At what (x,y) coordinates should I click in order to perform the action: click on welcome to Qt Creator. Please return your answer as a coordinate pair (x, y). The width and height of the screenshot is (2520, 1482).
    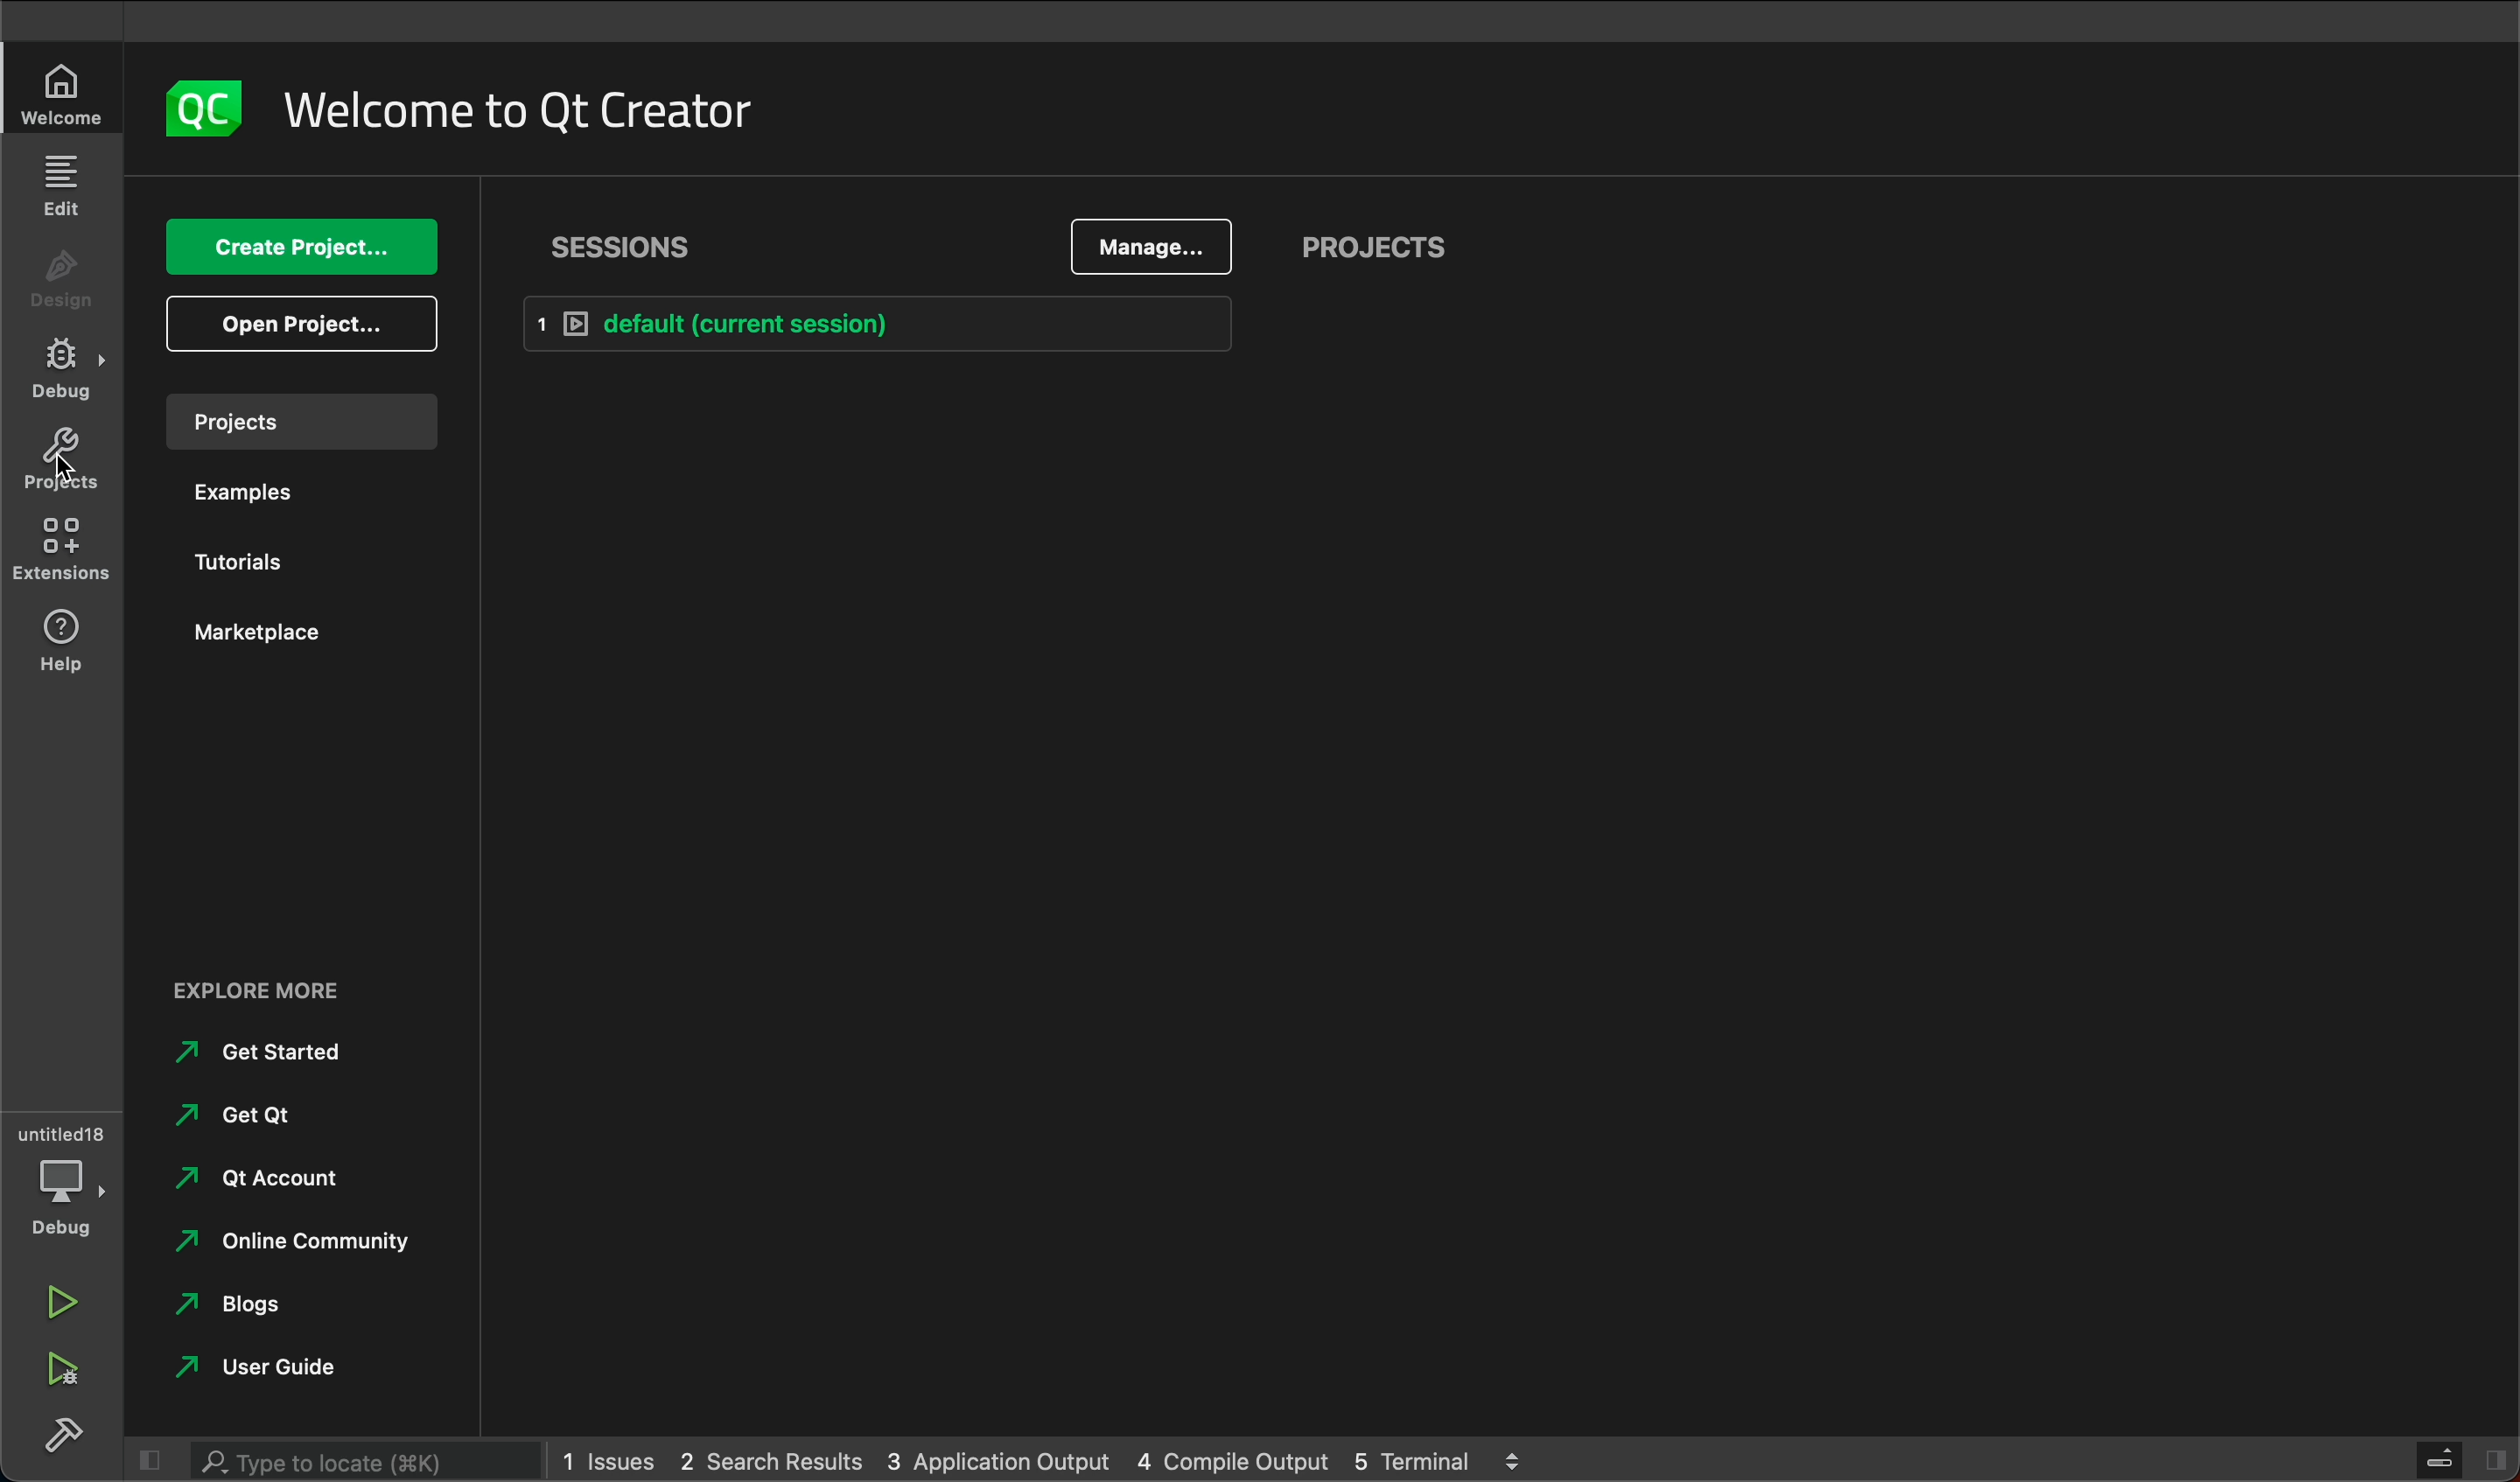
    Looking at the image, I should click on (533, 109).